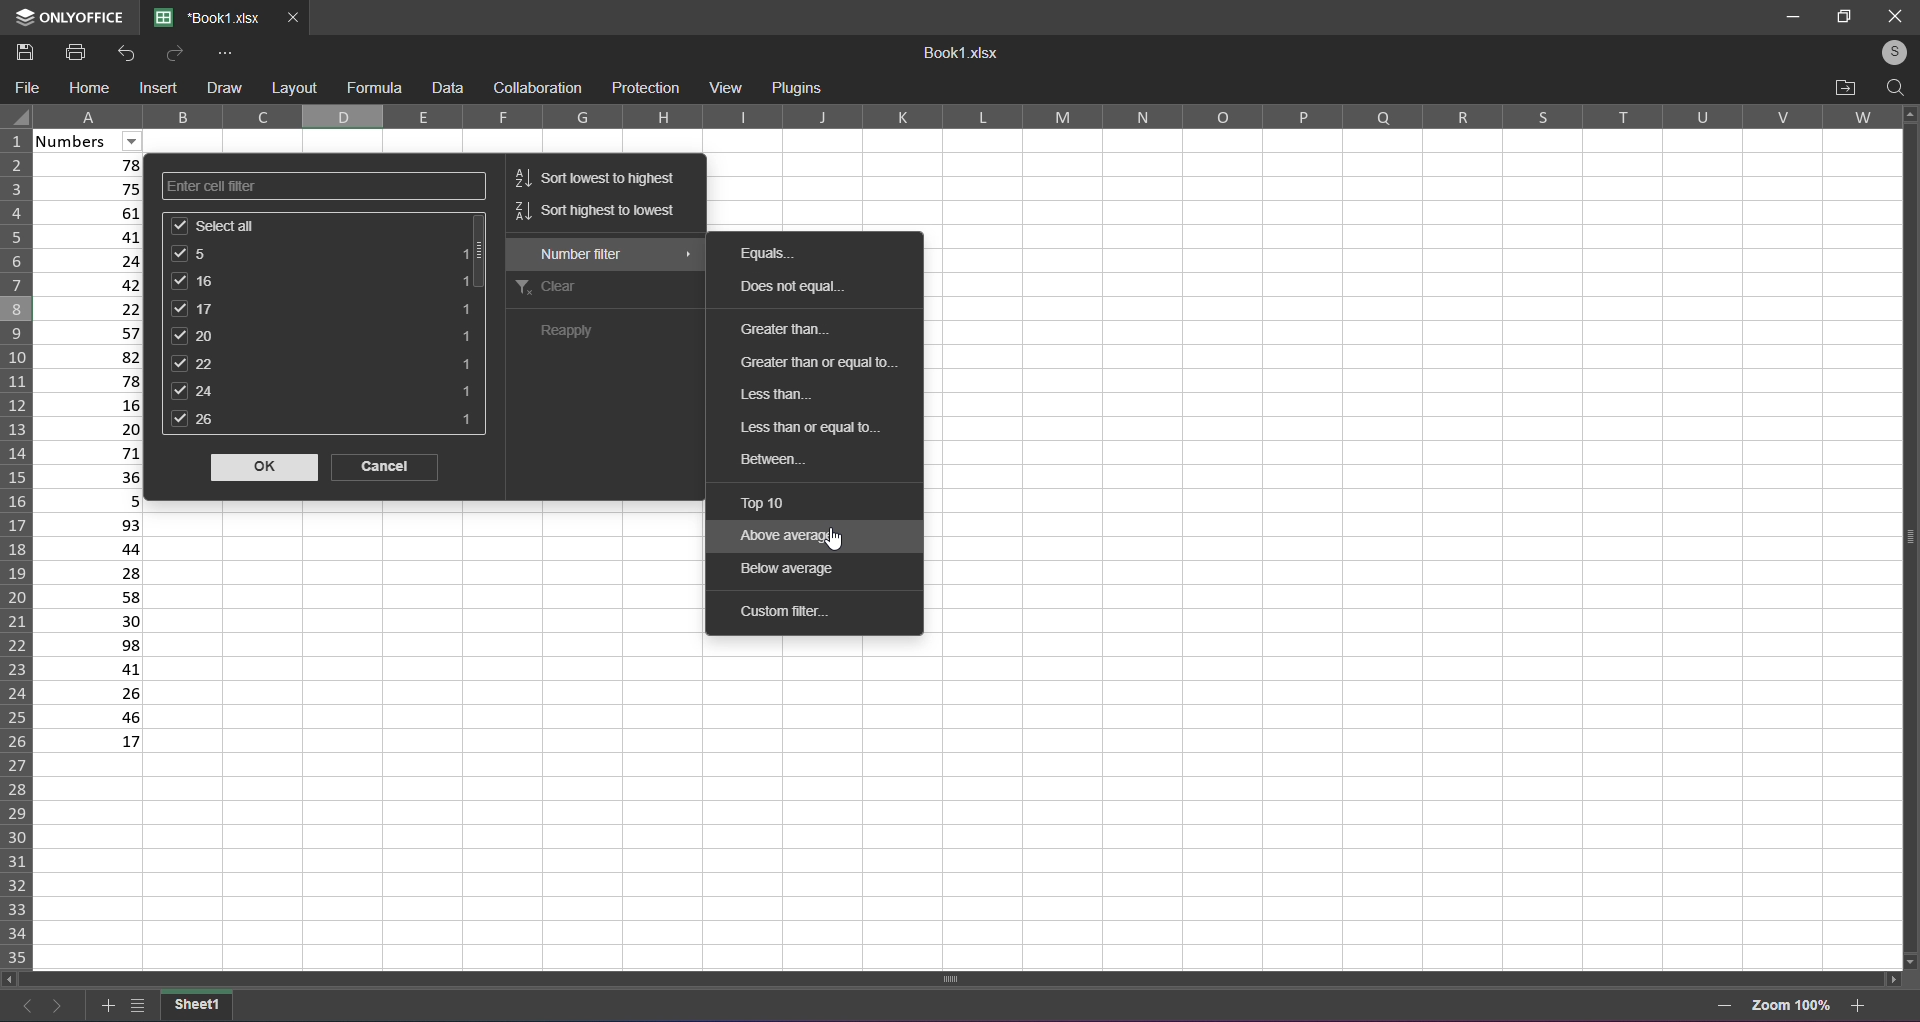  Describe the element at coordinates (24, 51) in the screenshot. I see `save` at that location.